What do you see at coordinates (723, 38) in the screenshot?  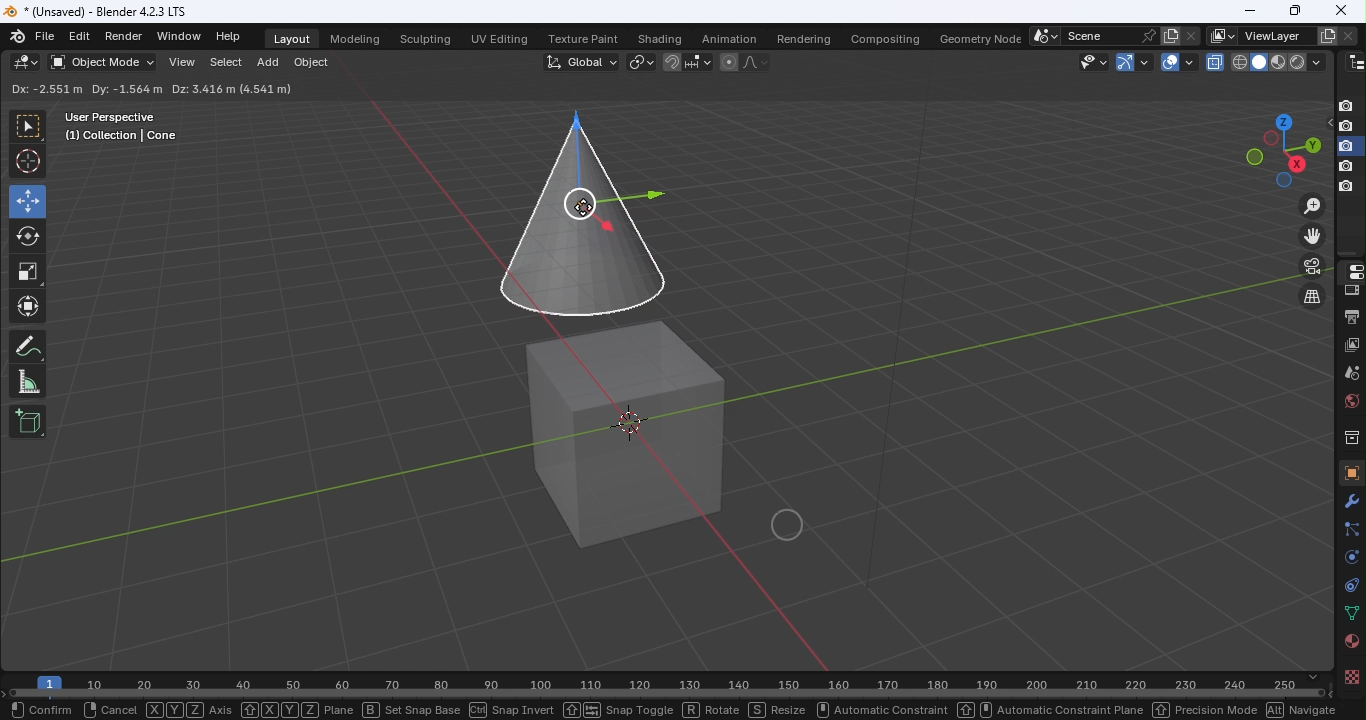 I see `Animation` at bounding box center [723, 38].